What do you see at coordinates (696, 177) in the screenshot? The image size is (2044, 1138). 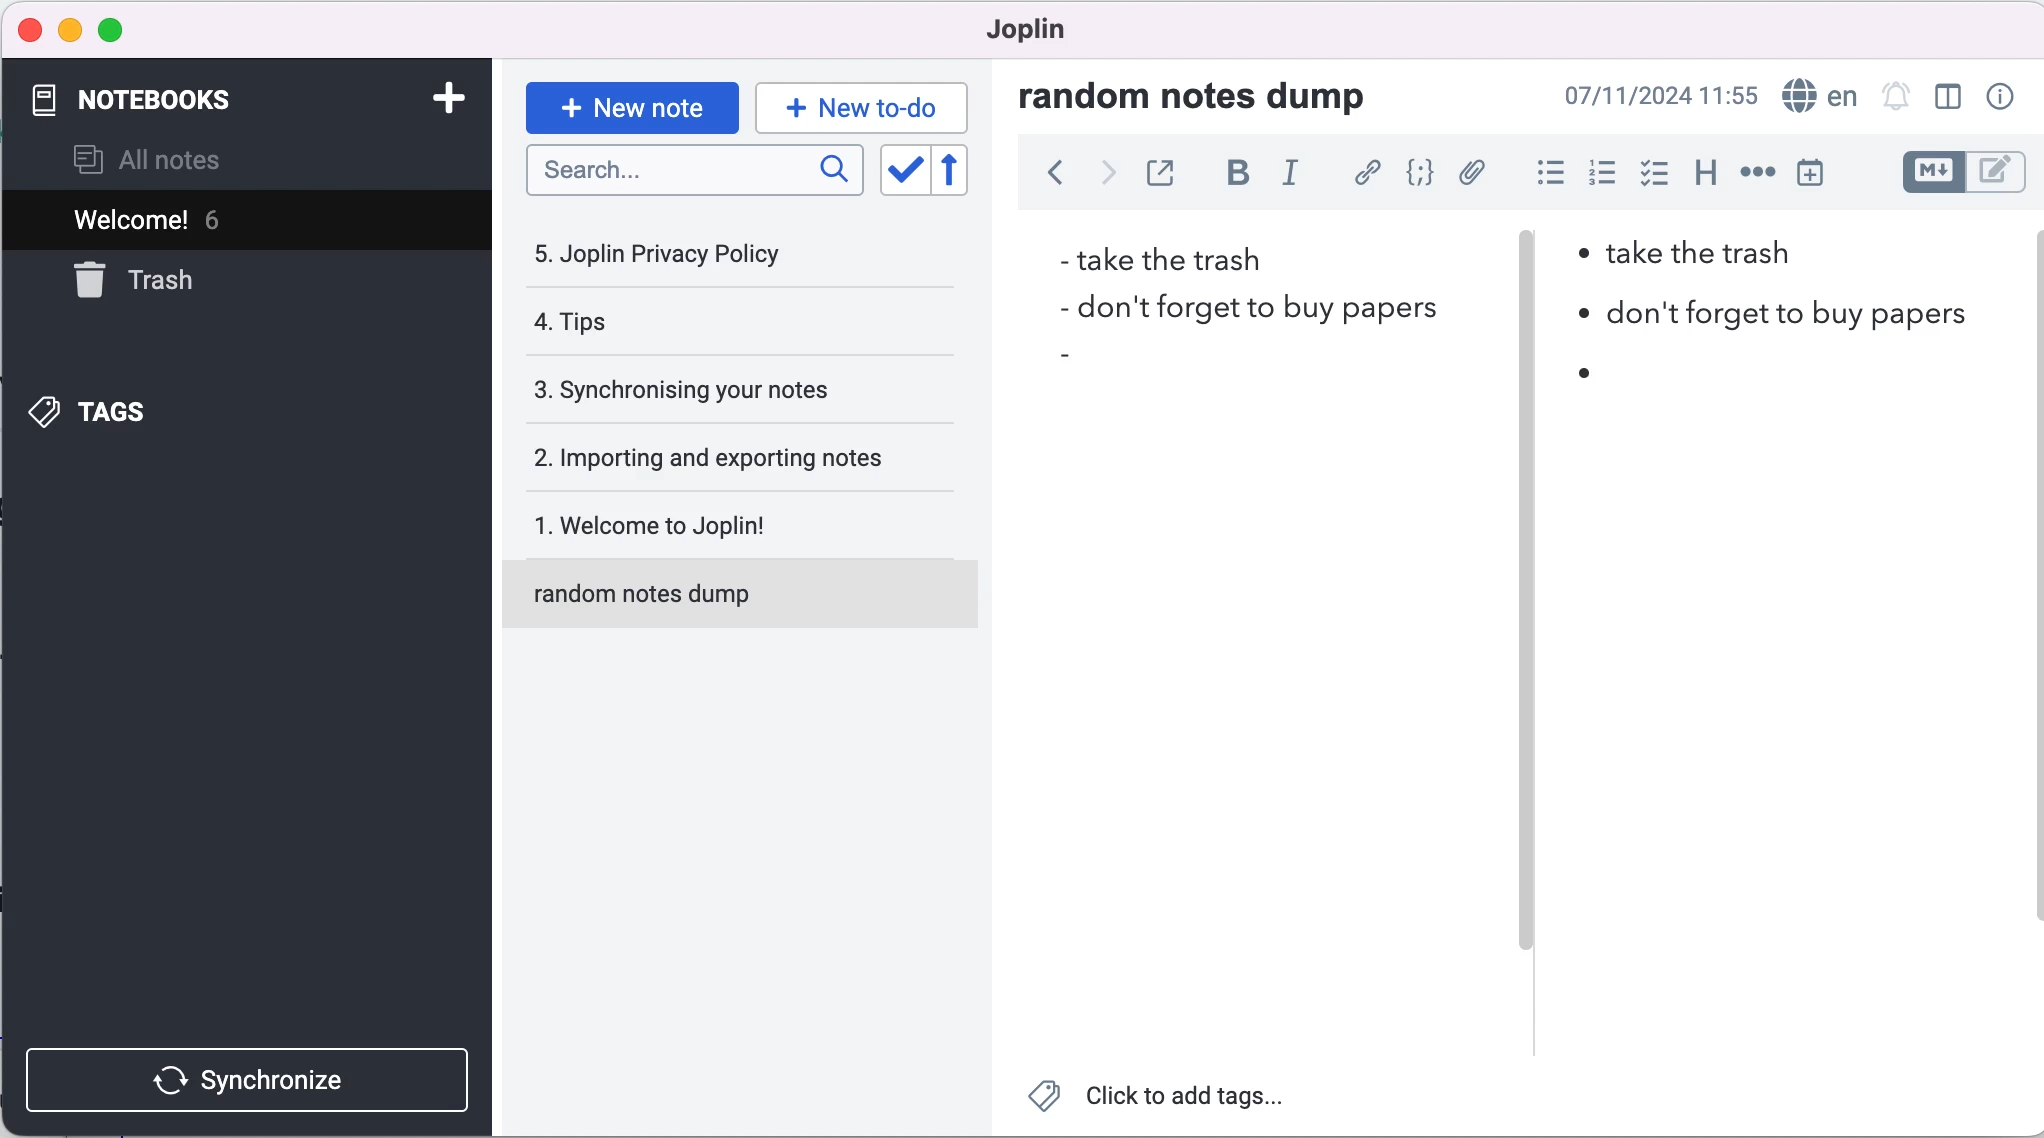 I see `search` at bounding box center [696, 177].